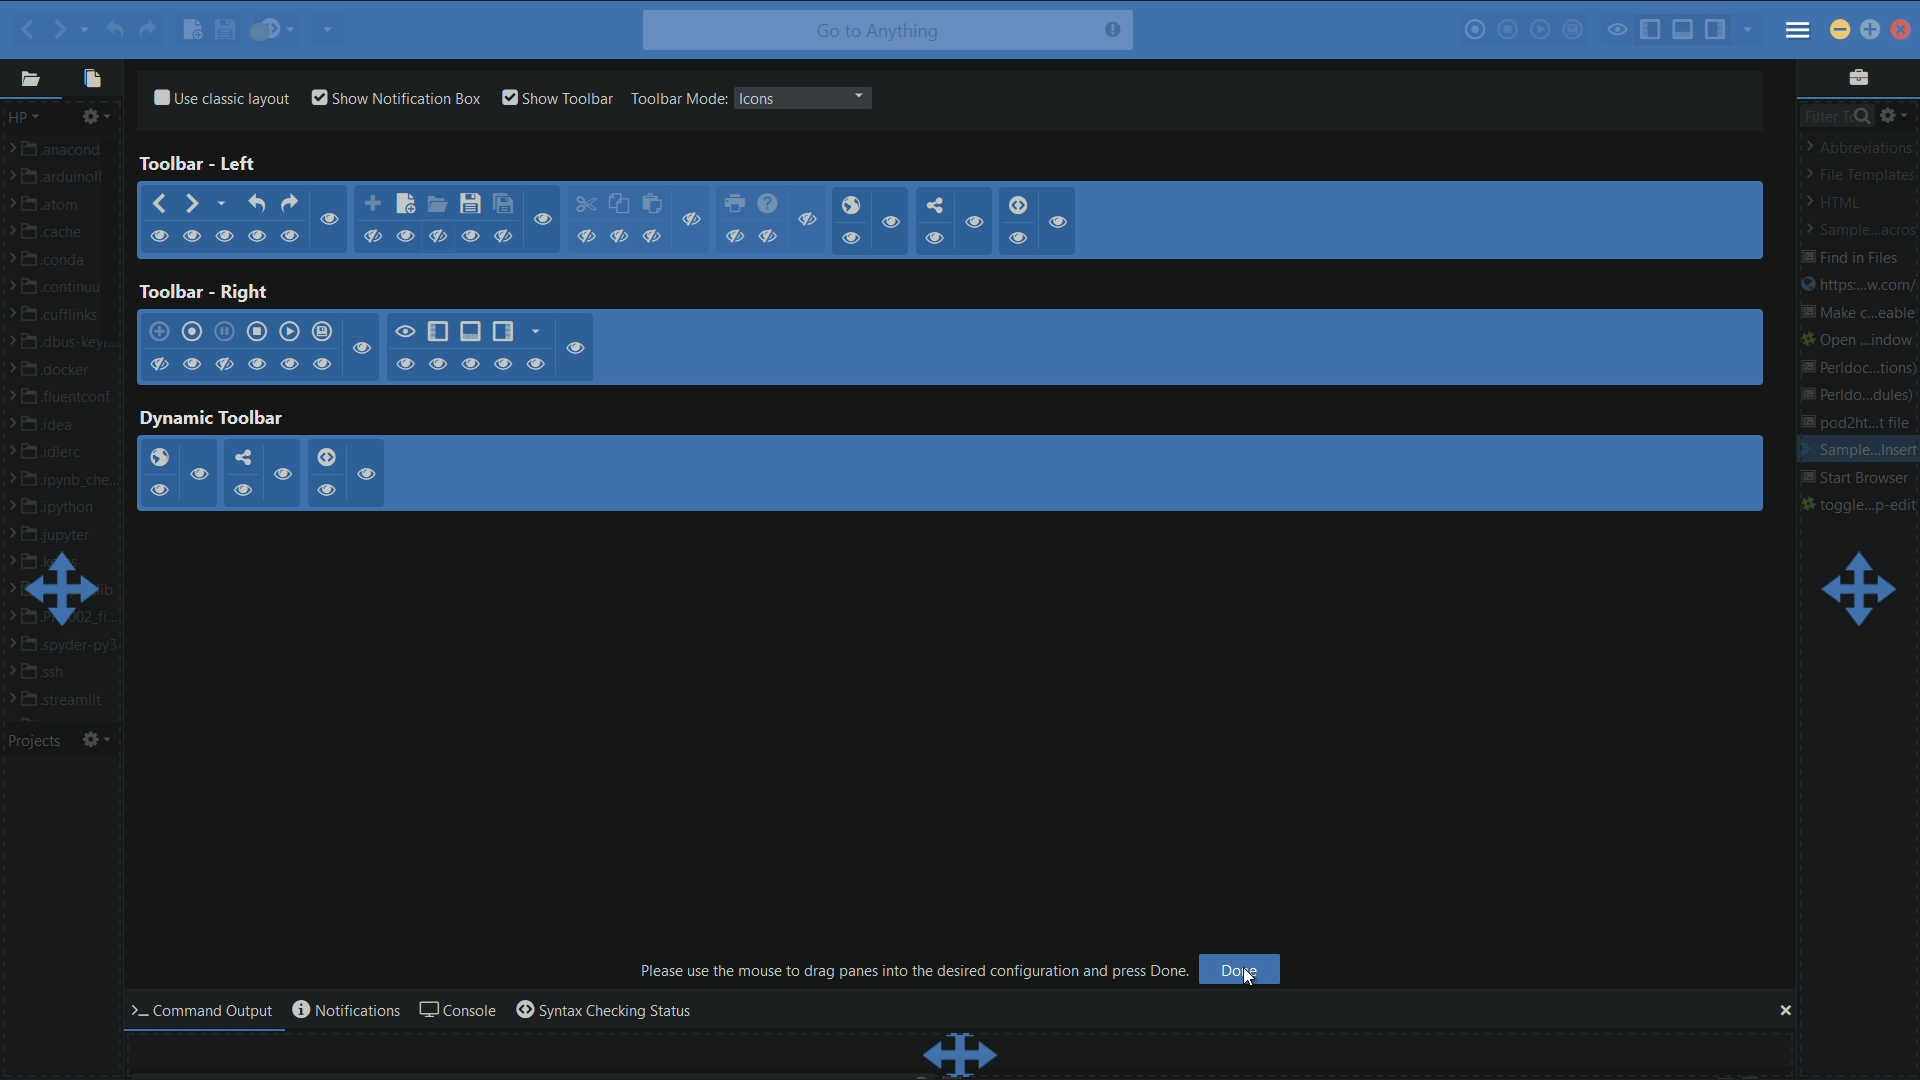 Image resolution: width=1920 pixels, height=1080 pixels. Describe the element at coordinates (258, 203) in the screenshot. I see `undo` at that location.